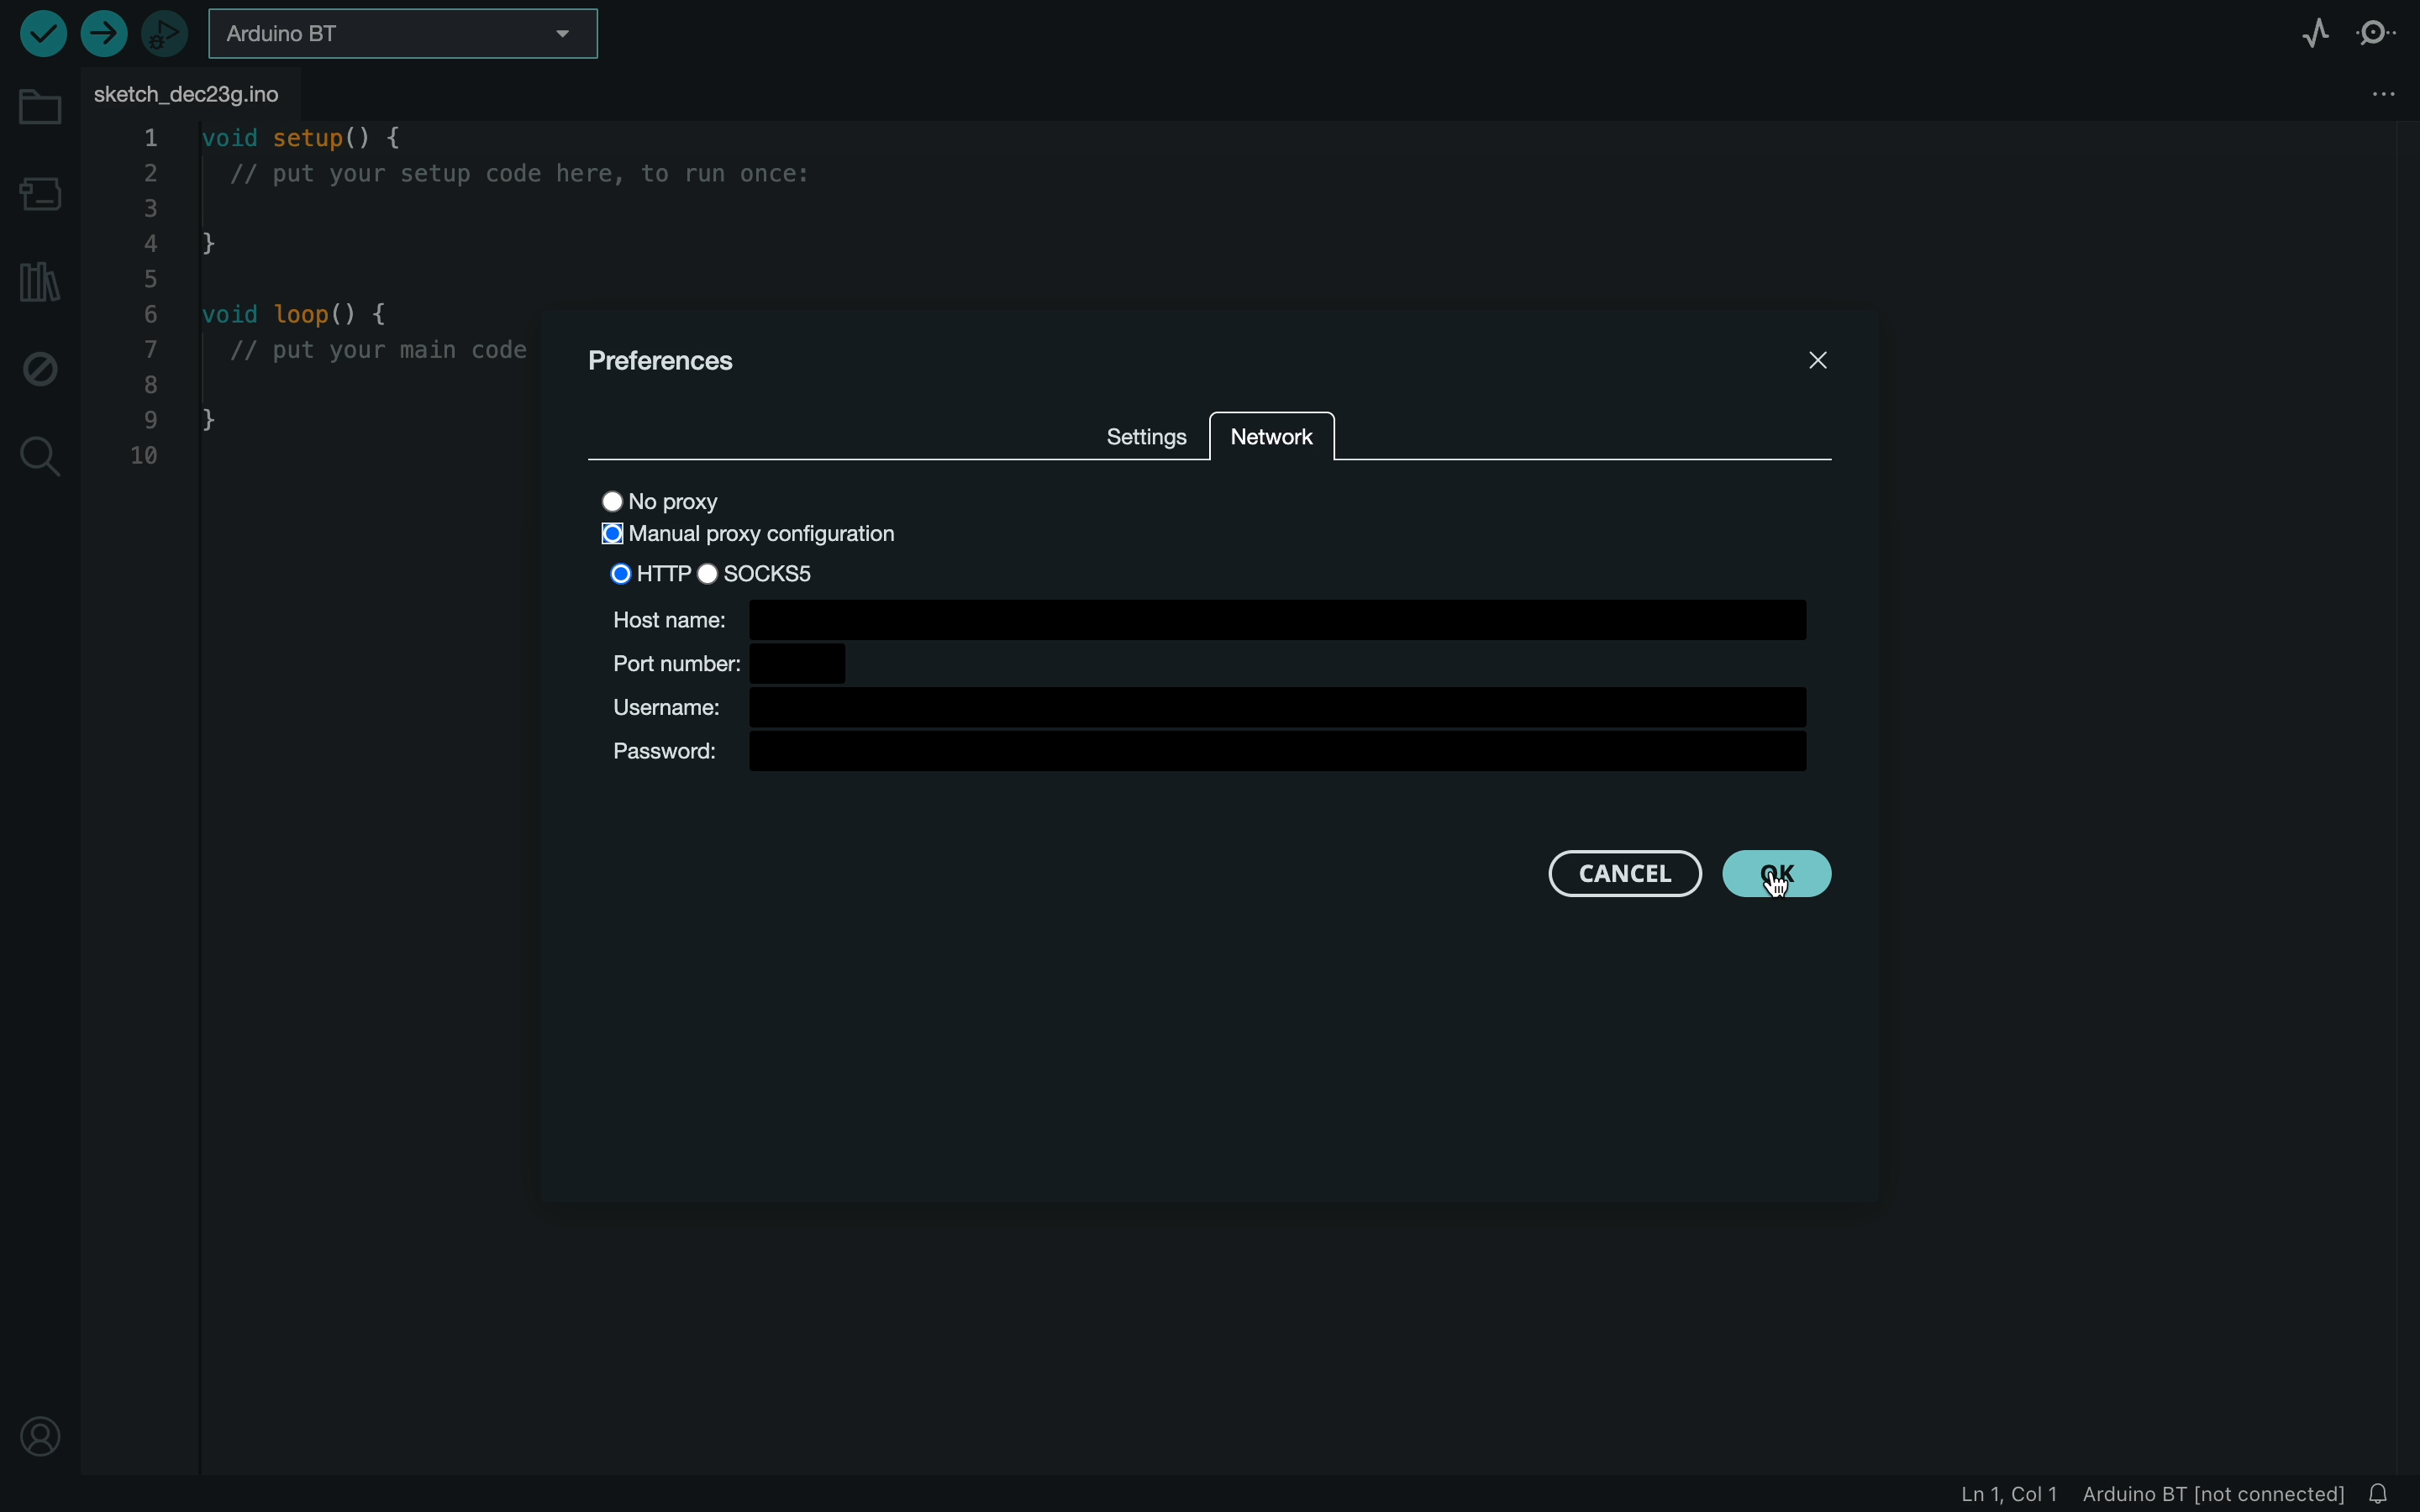 This screenshot has width=2420, height=1512. What do you see at coordinates (1781, 880) in the screenshot?
I see `cursor` at bounding box center [1781, 880].